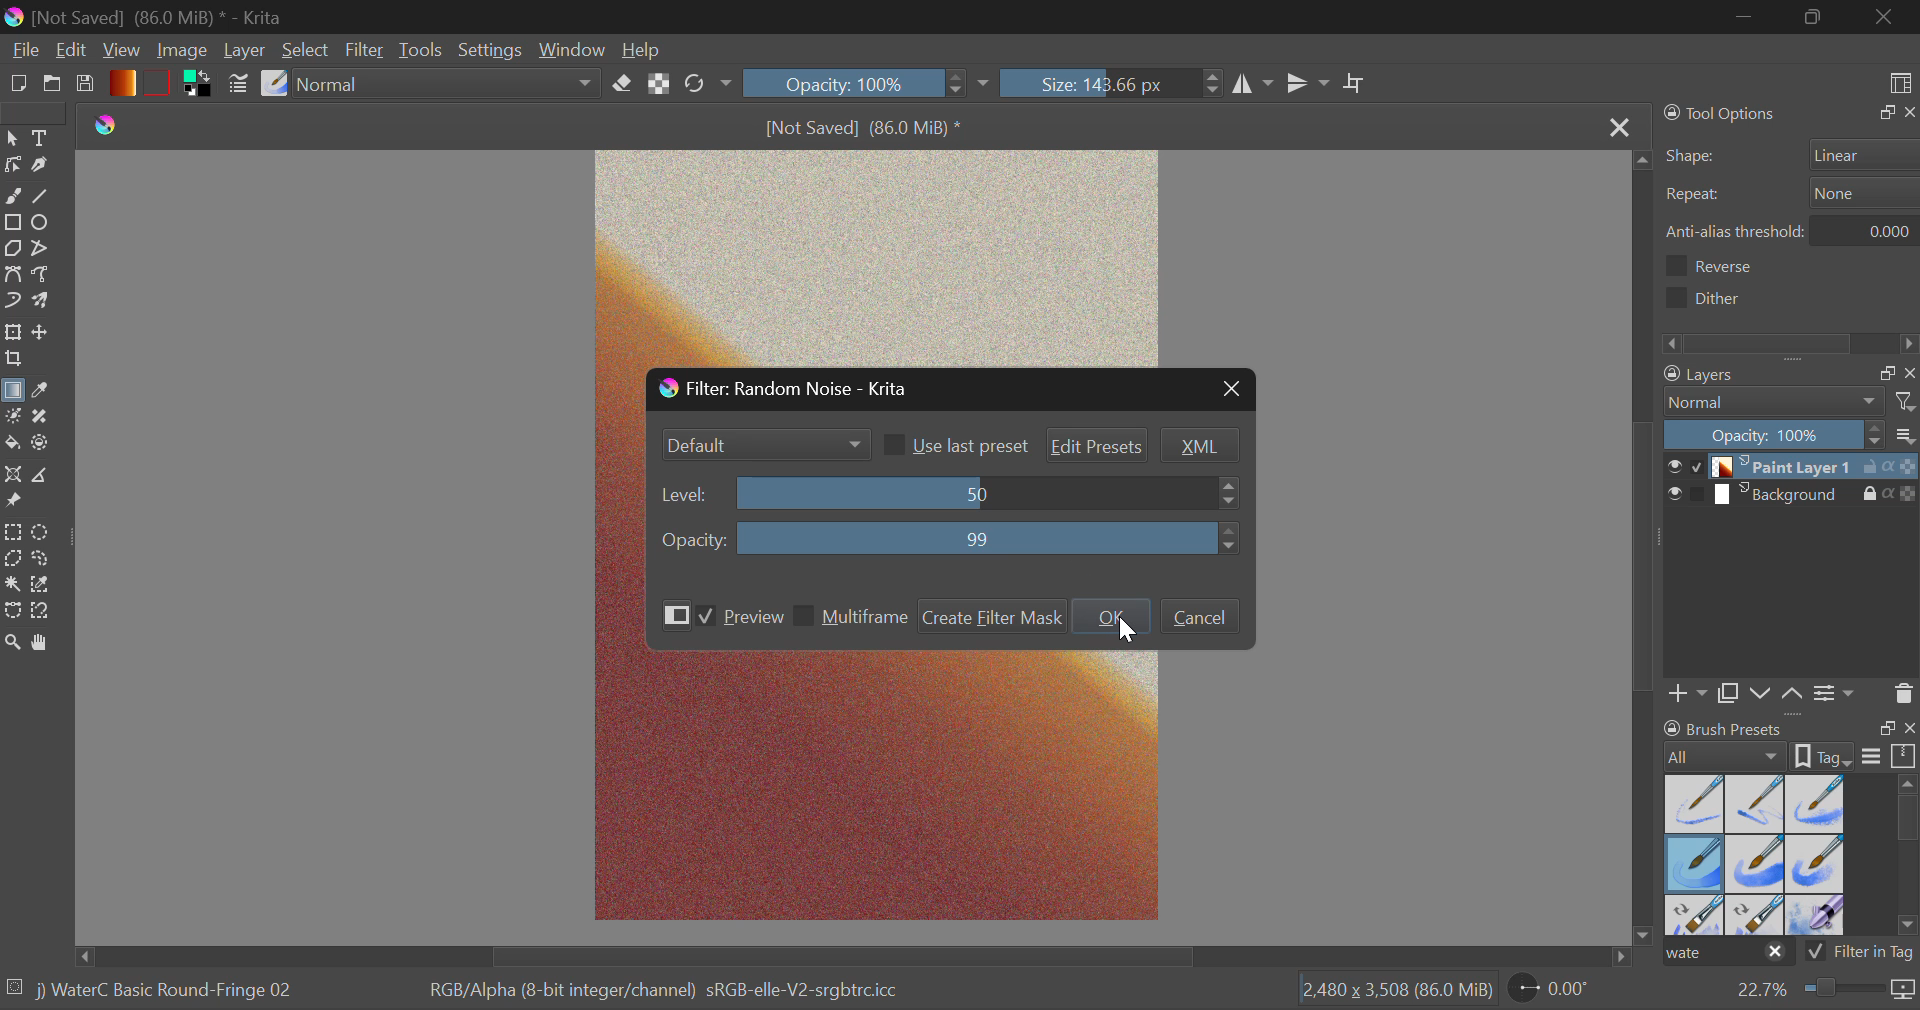 The image size is (1920, 1010). Describe the element at coordinates (1616, 126) in the screenshot. I see `Close Tab` at that location.